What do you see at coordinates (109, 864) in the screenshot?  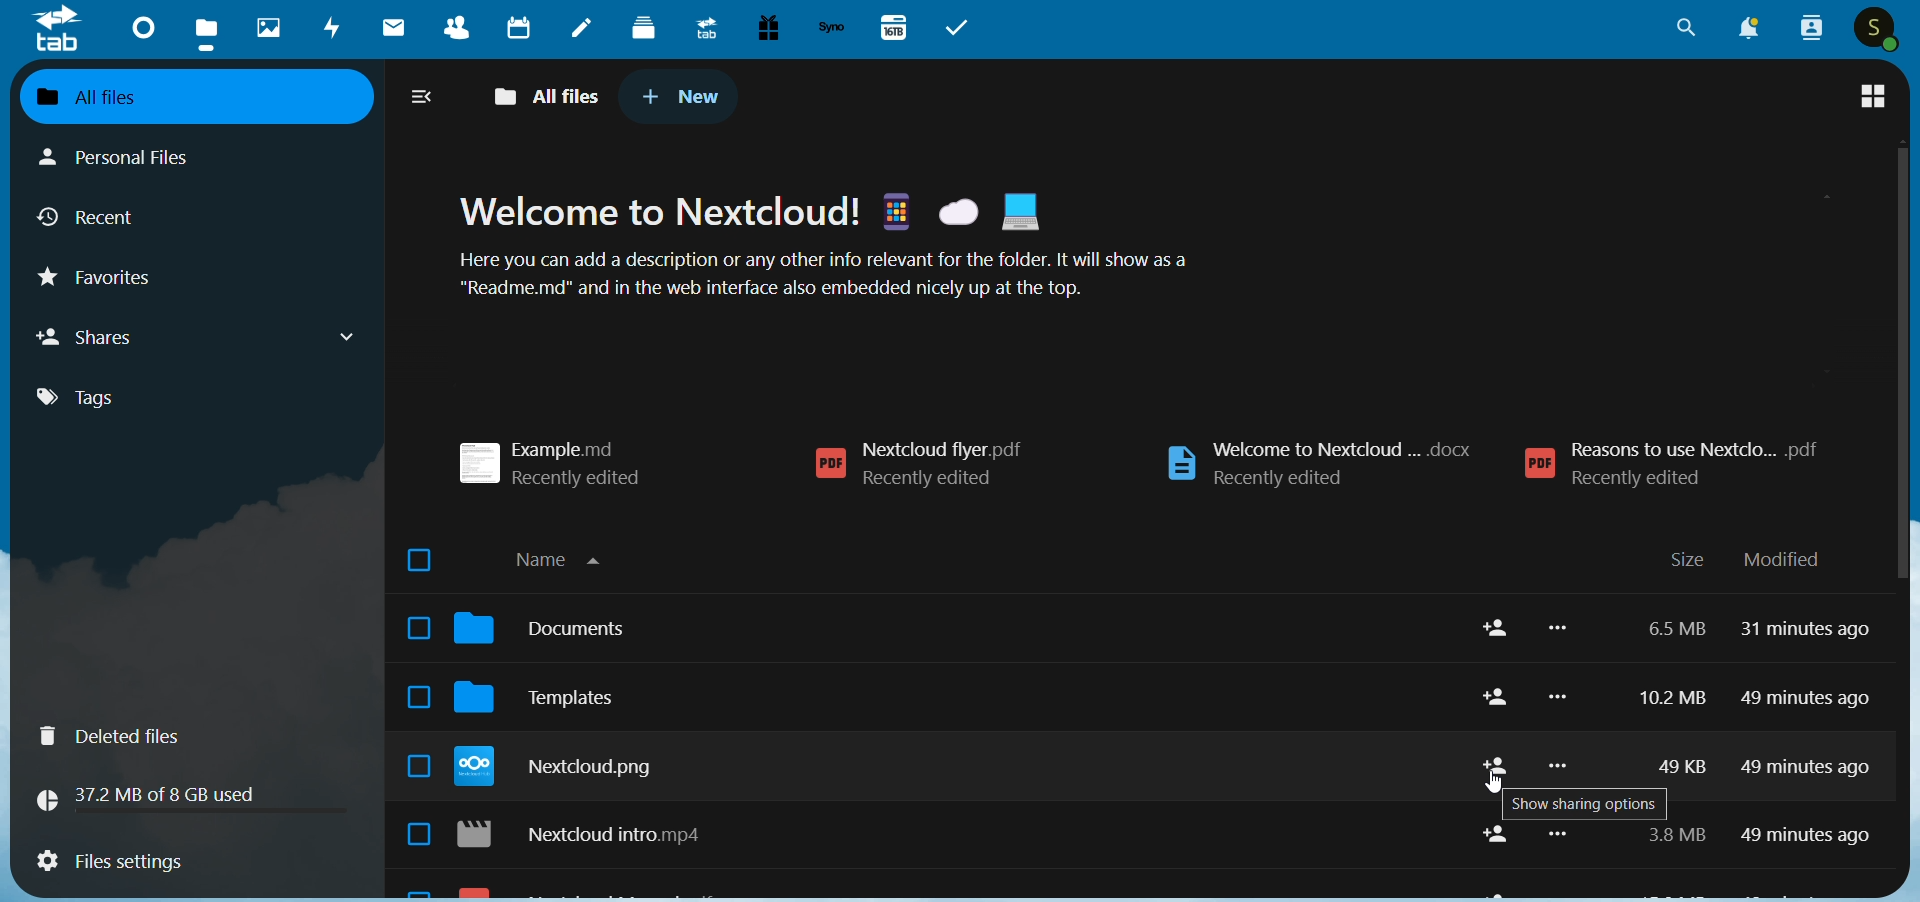 I see `files setting` at bounding box center [109, 864].